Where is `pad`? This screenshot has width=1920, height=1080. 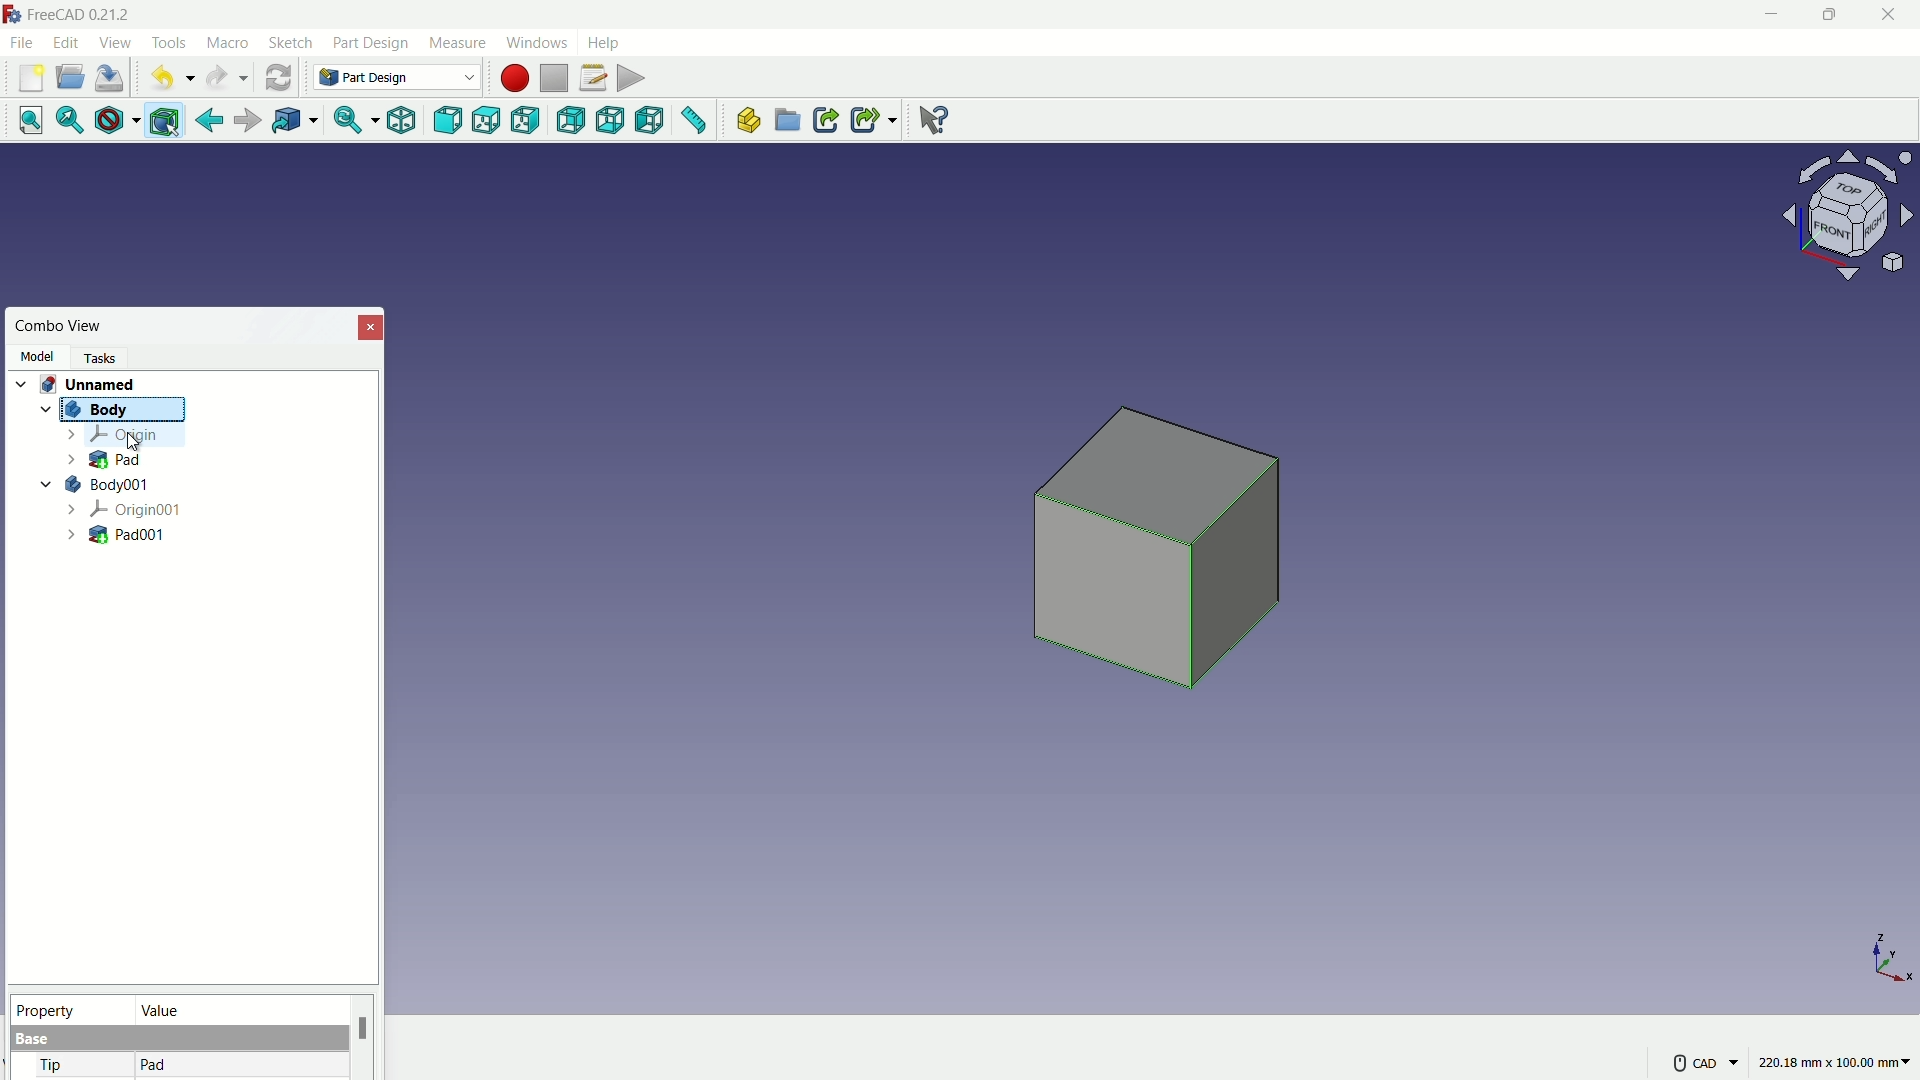
pad is located at coordinates (154, 1066).